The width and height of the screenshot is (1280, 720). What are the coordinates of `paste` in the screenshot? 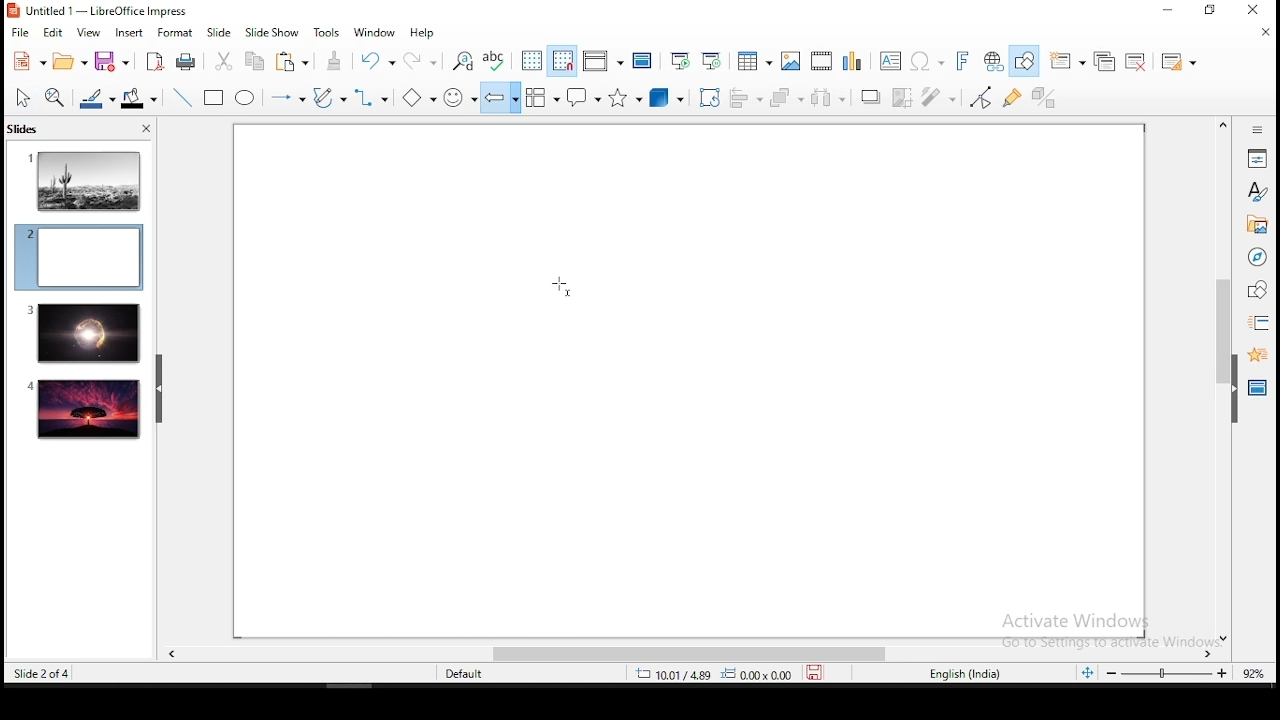 It's located at (295, 61).